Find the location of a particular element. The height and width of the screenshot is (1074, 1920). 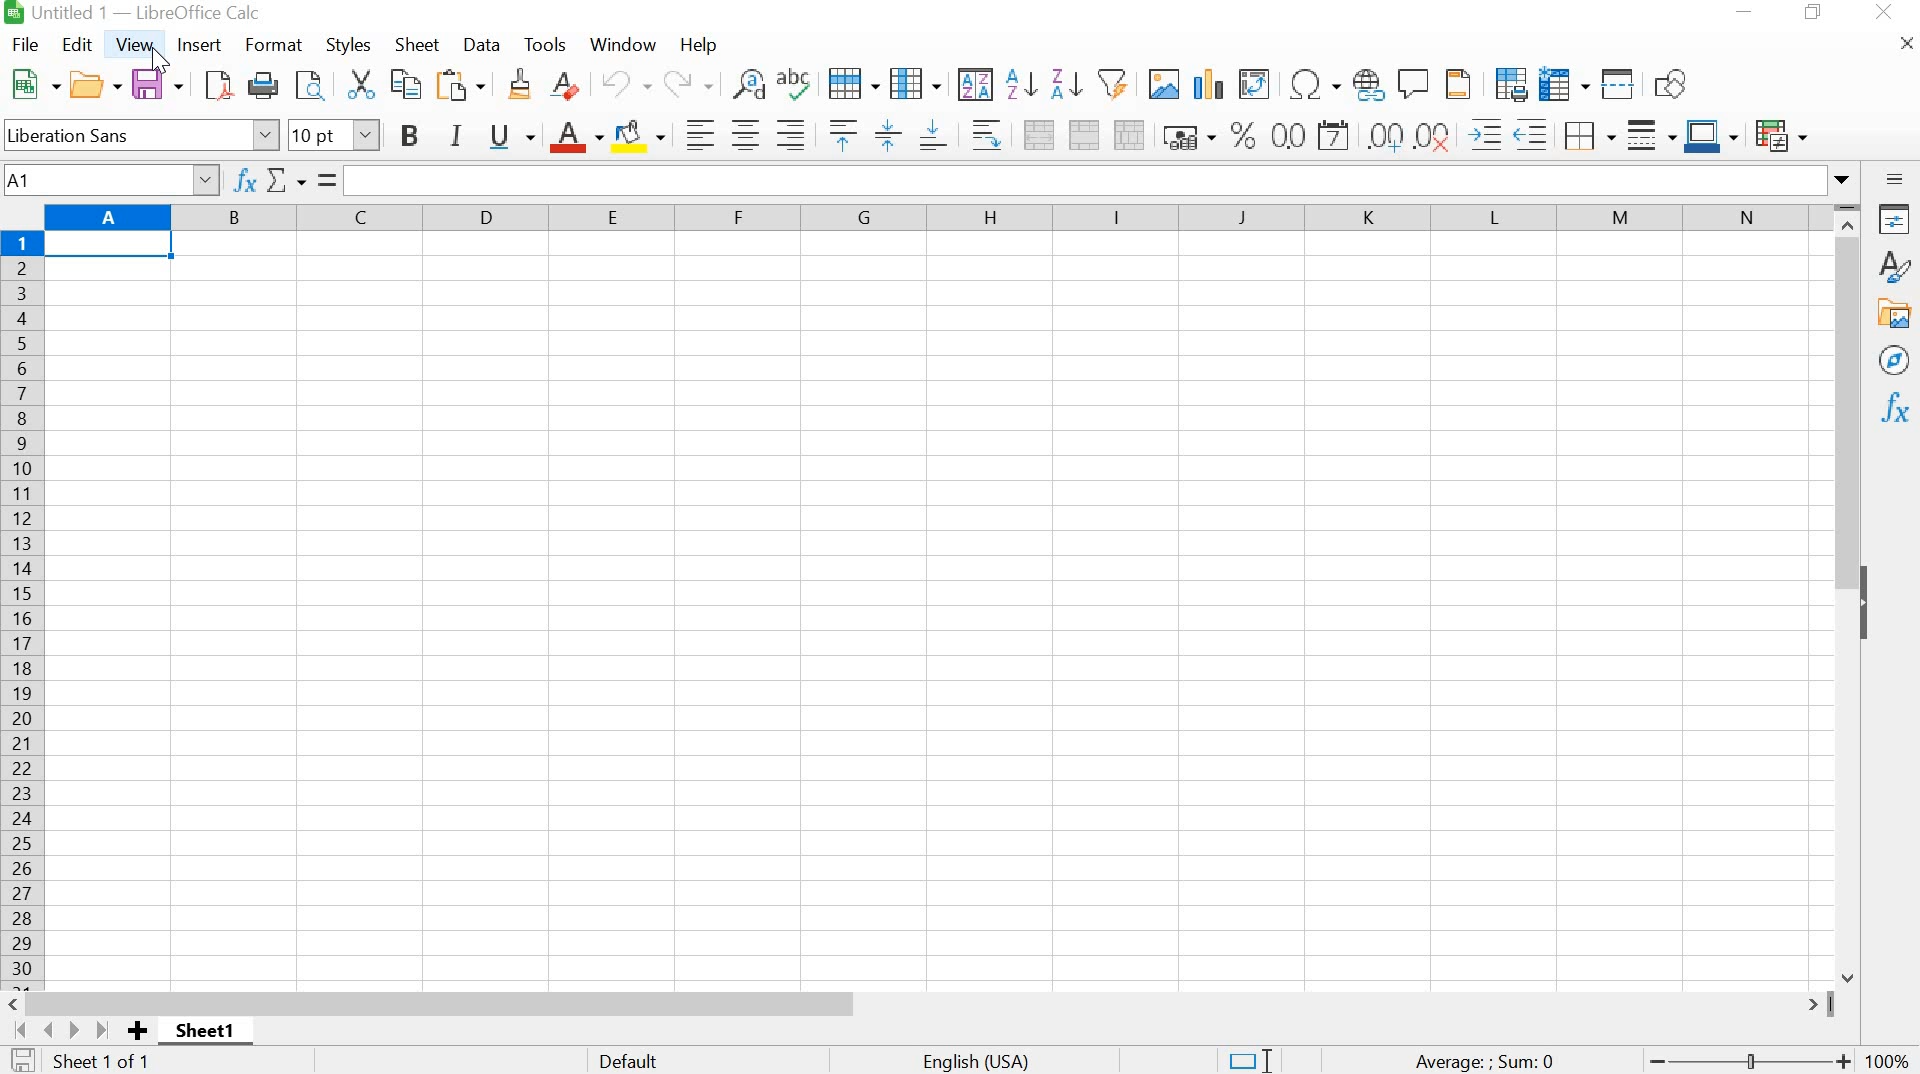

FORMAT is located at coordinates (275, 44).